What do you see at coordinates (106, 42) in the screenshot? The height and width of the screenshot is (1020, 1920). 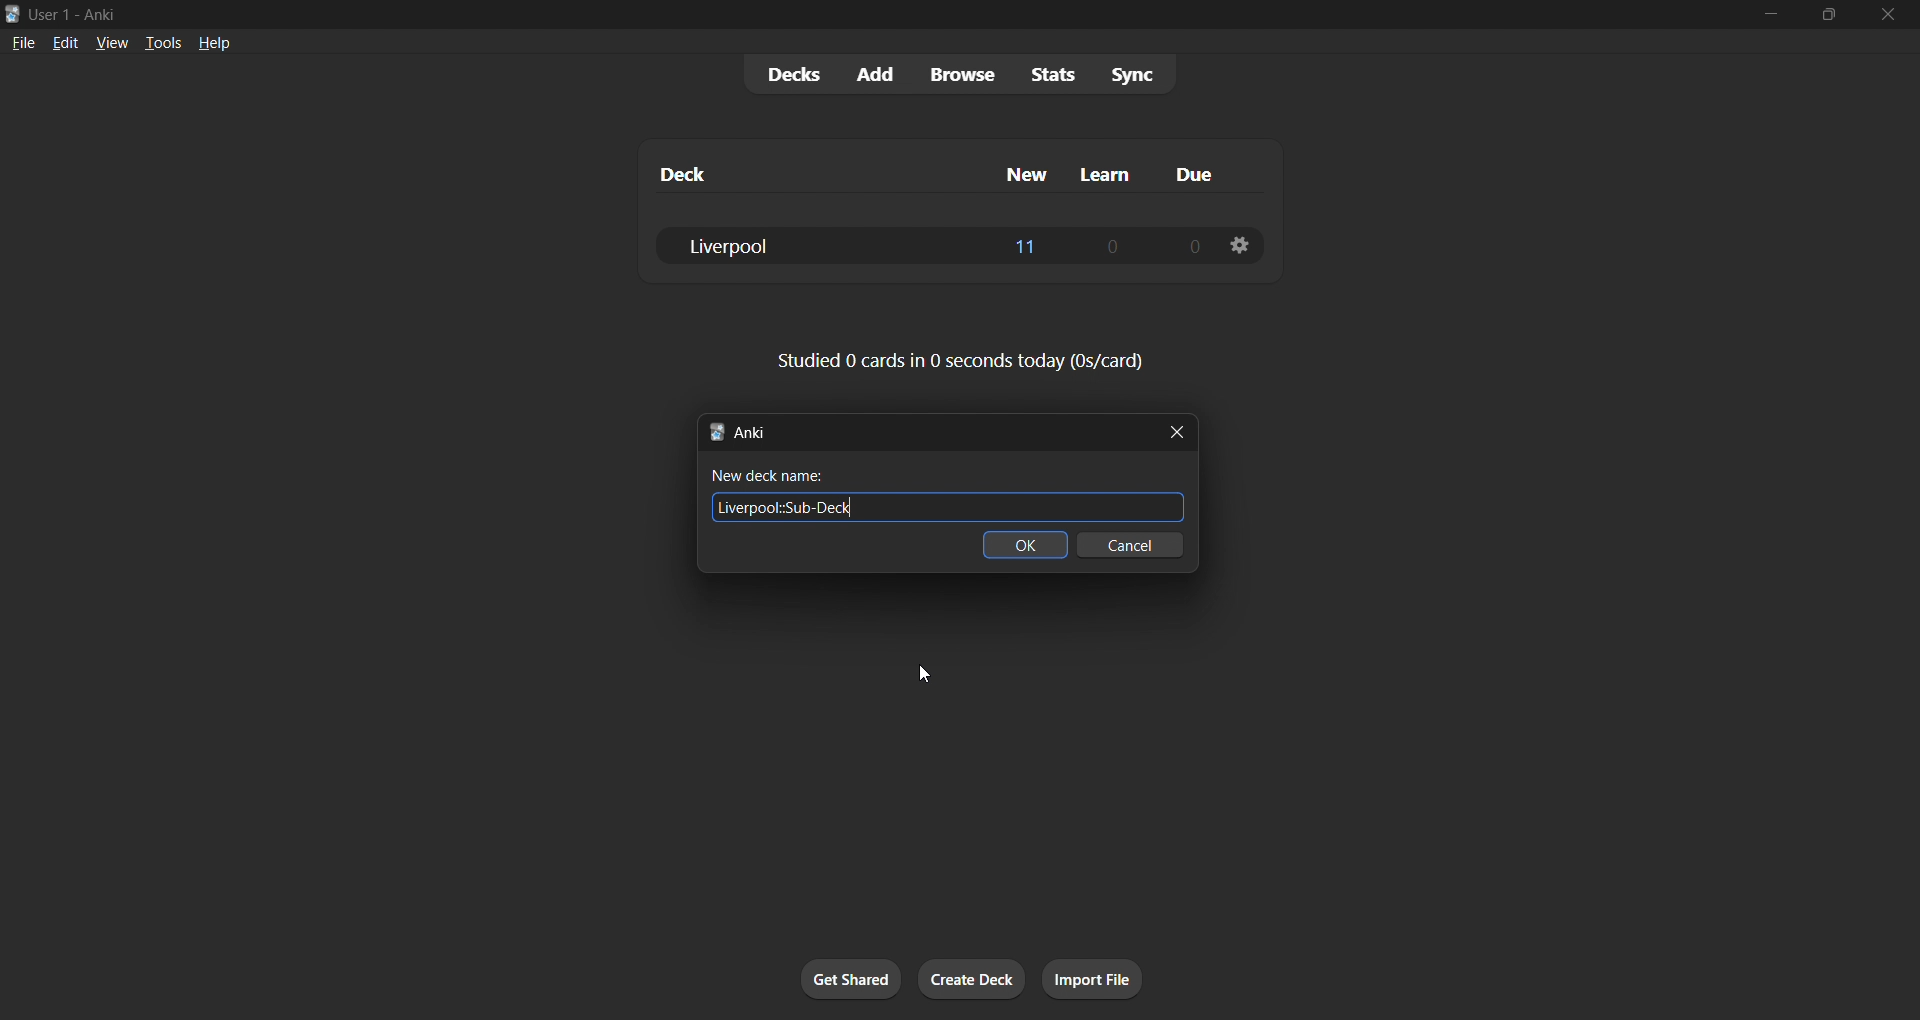 I see `view` at bounding box center [106, 42].